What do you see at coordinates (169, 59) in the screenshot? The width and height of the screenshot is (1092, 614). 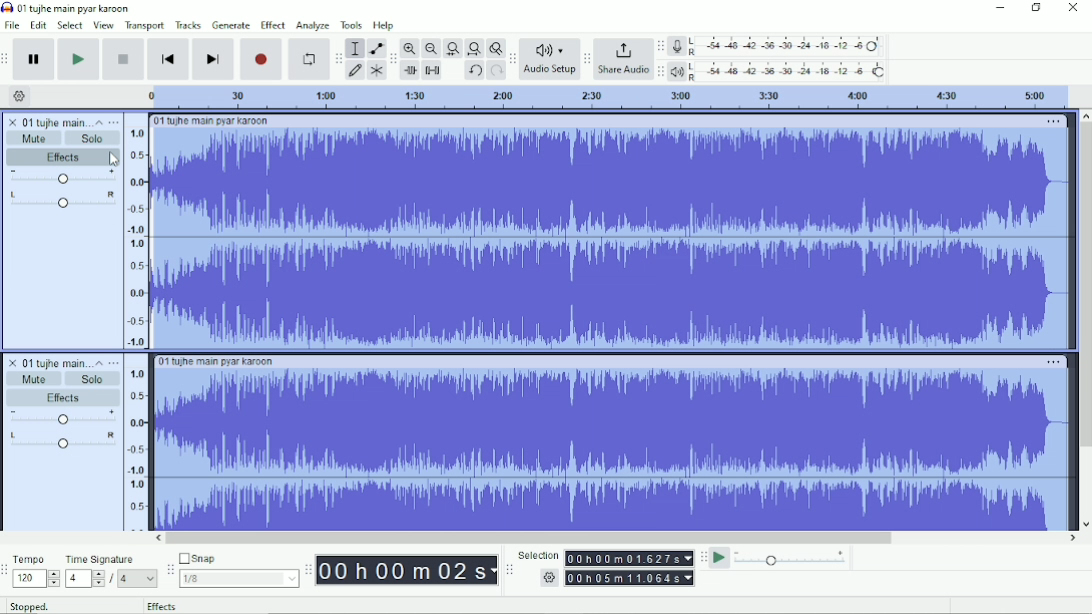 I see `Skip to start` at bounding box center [169, 59].